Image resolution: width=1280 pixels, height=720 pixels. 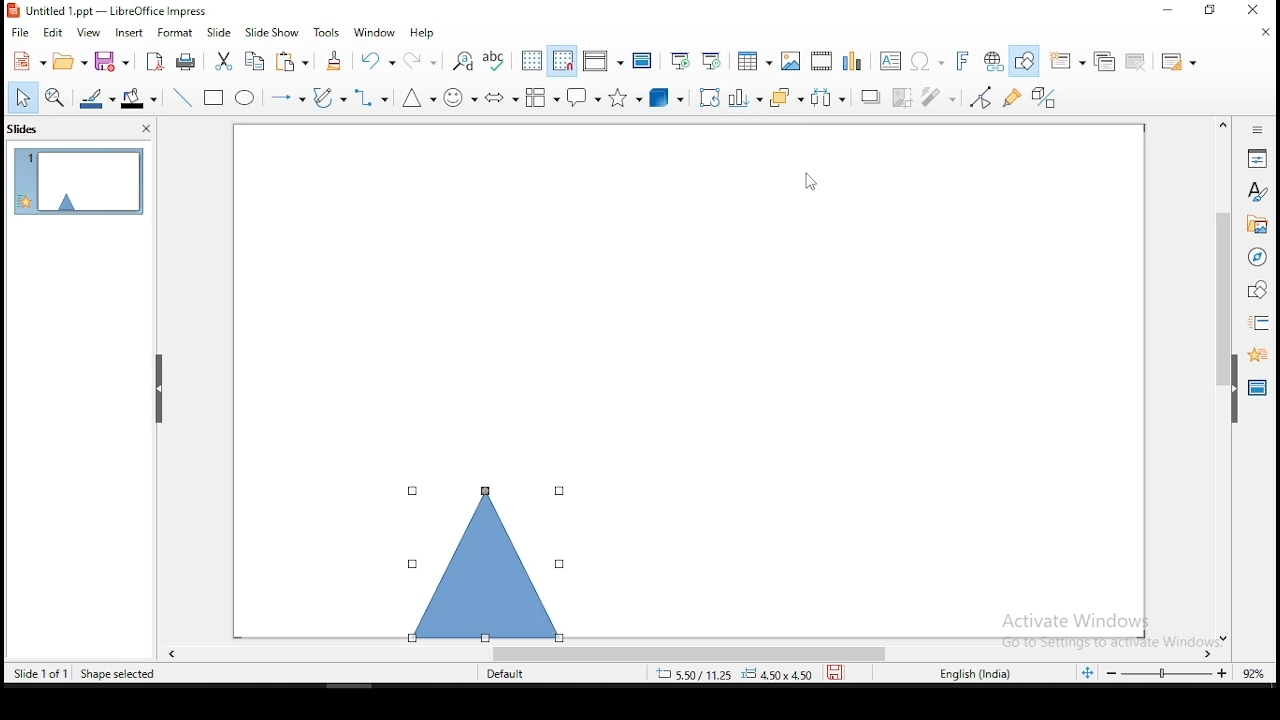 I want to click on align objects, so click(x=743, y=98).